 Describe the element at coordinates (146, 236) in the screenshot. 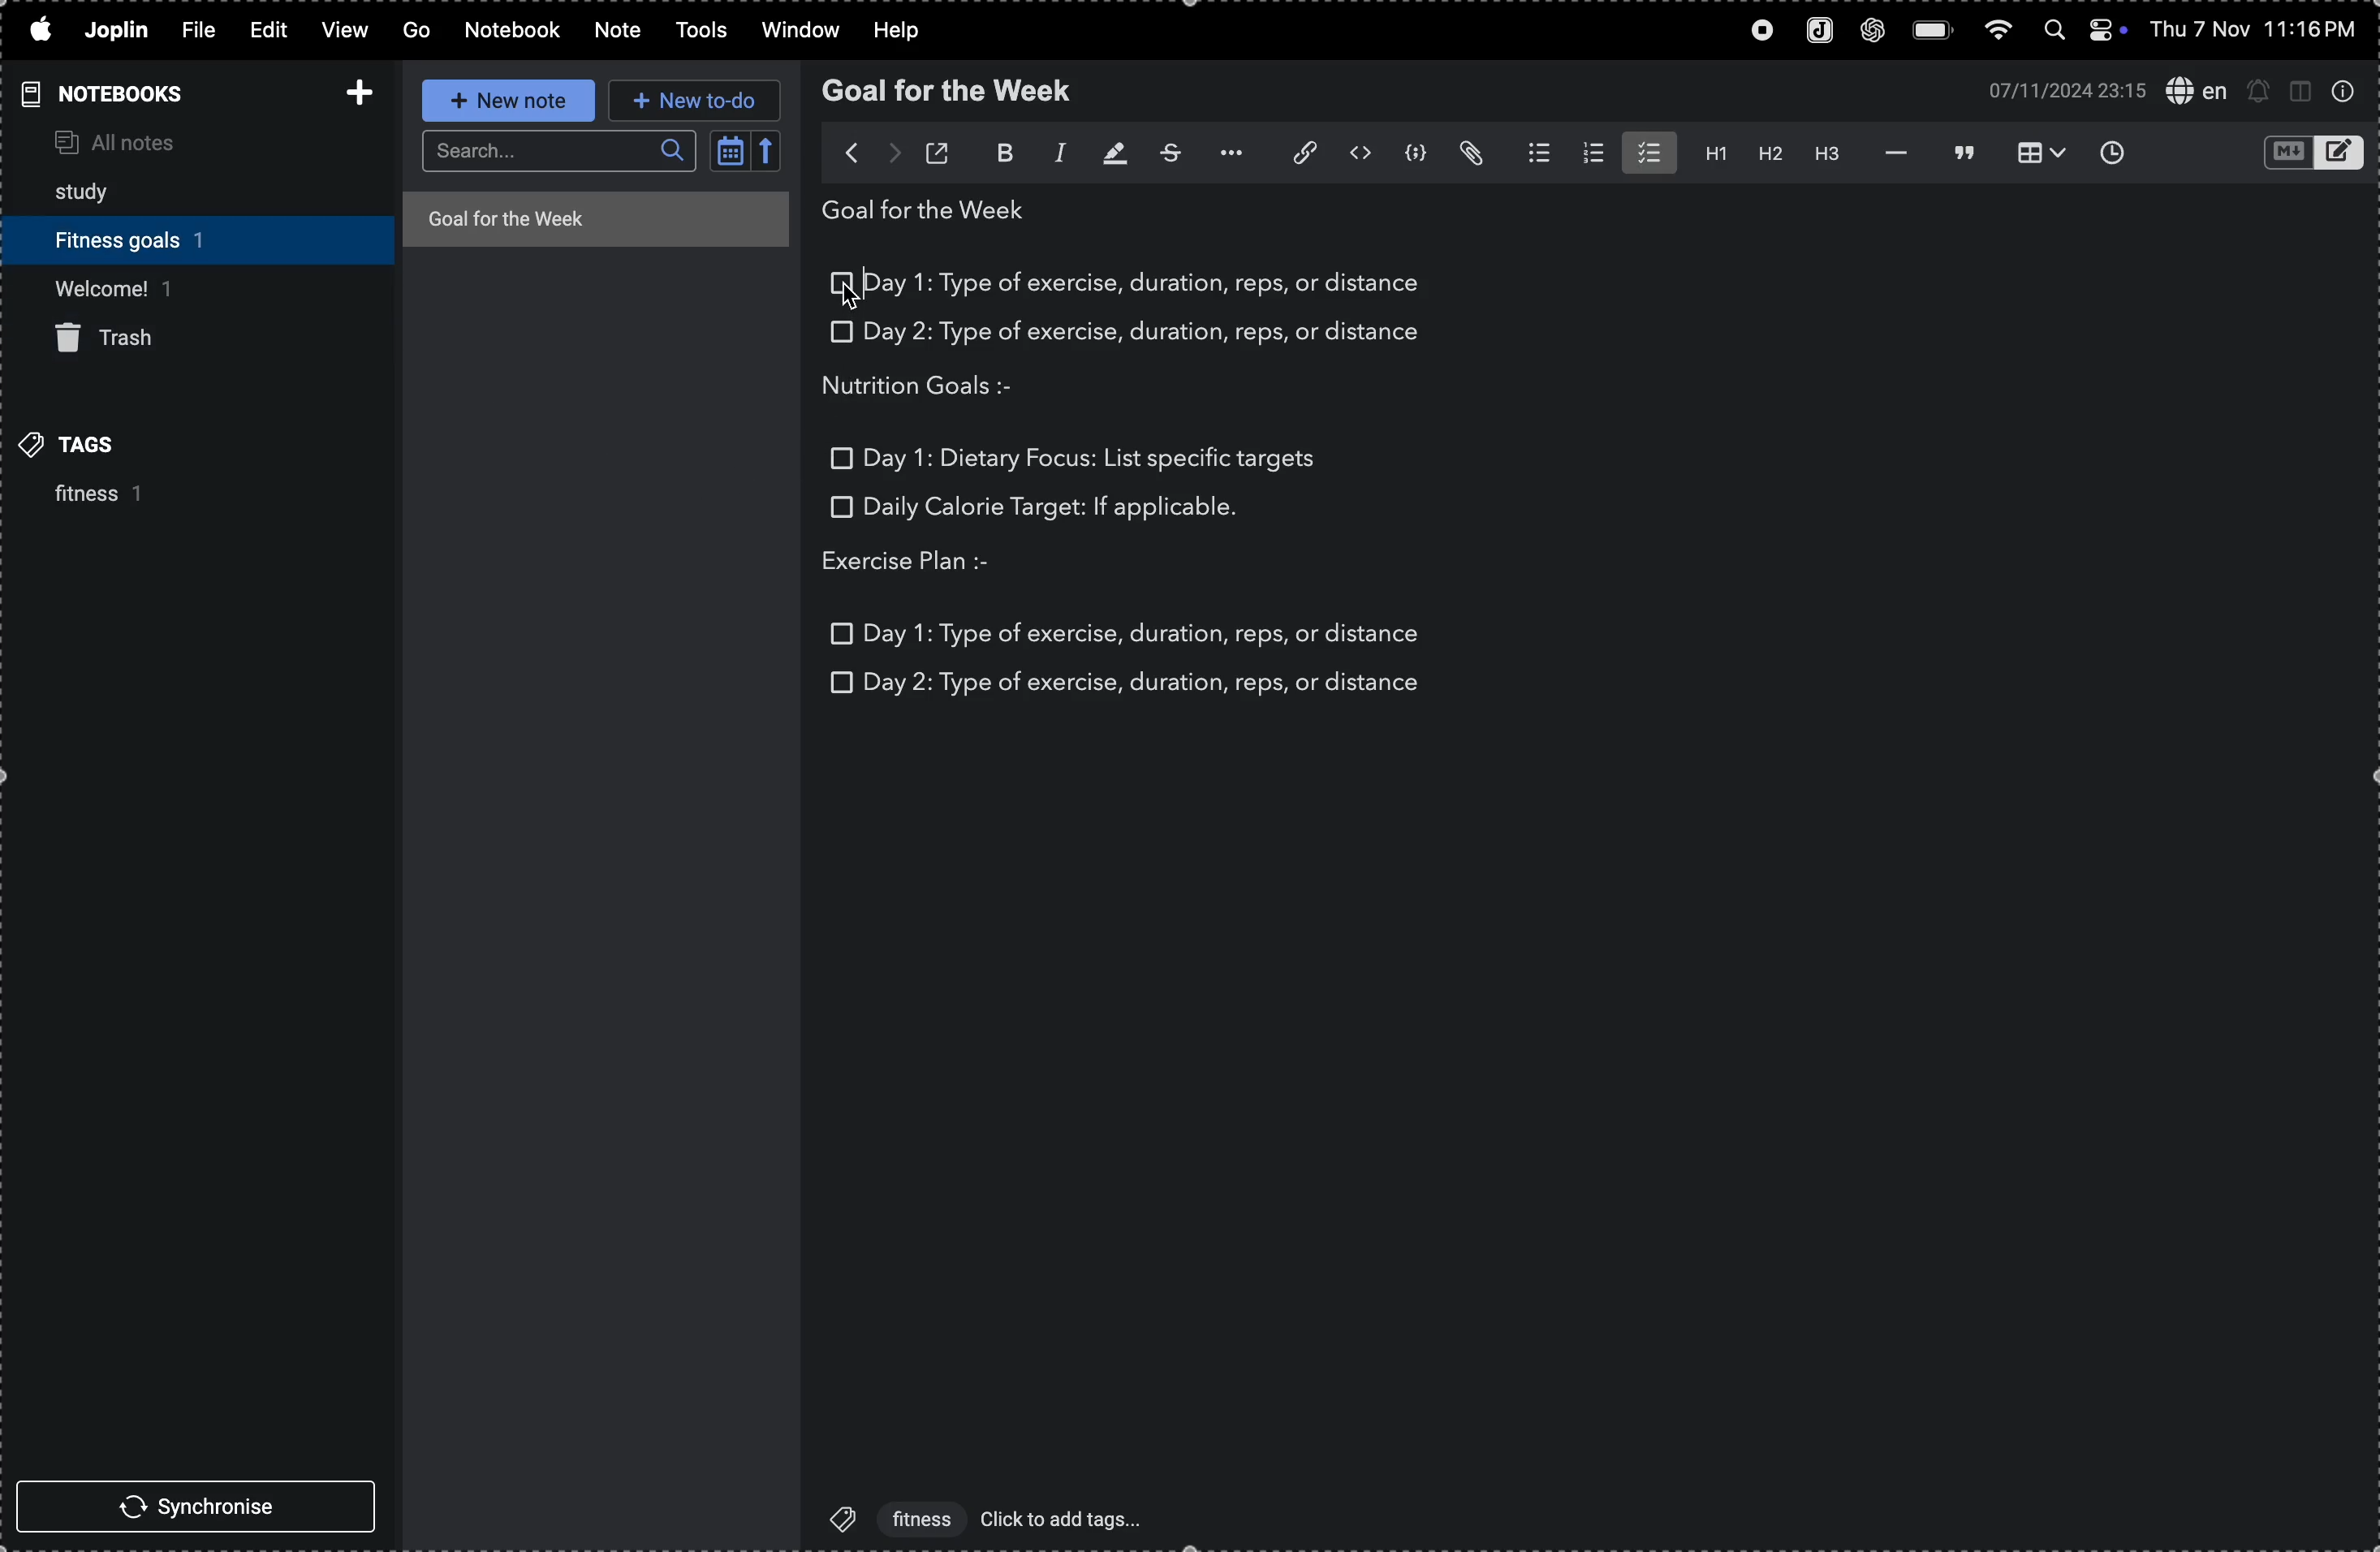

I see `fitness goals 1` at that location.